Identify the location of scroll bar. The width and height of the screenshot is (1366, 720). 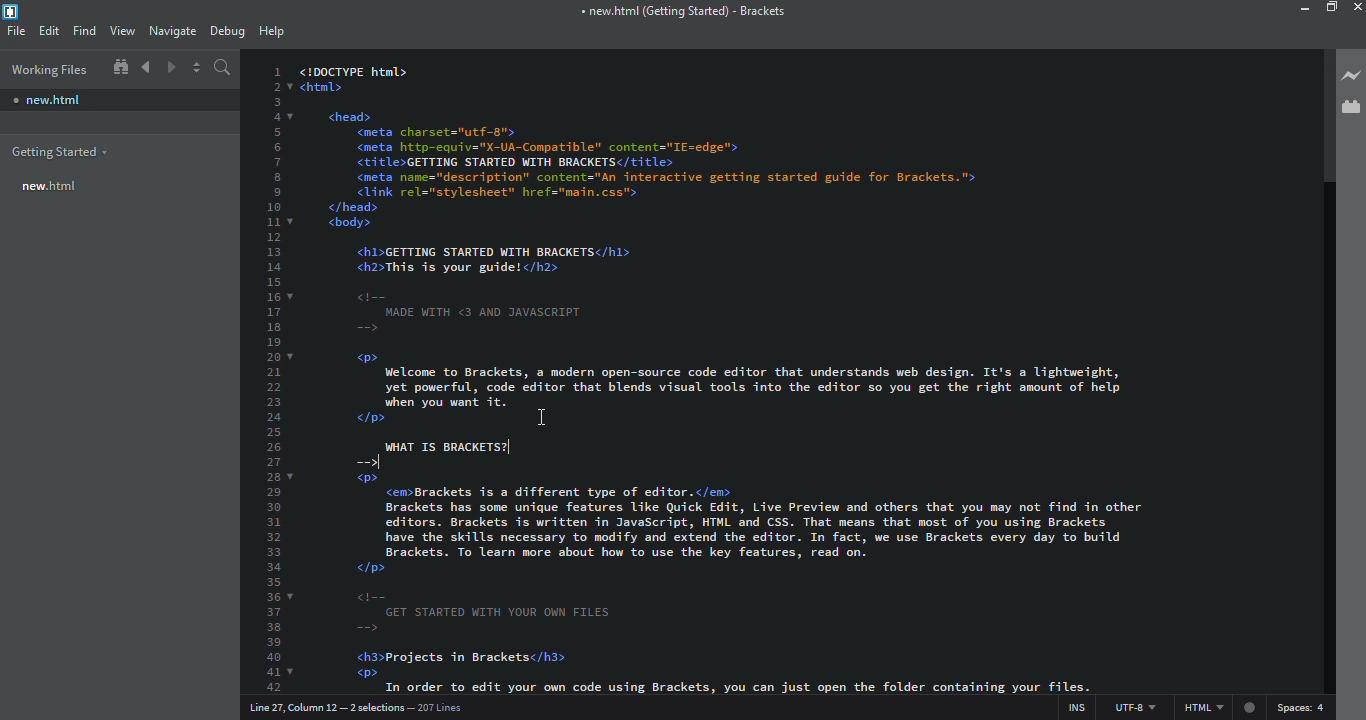
(1320, 113).